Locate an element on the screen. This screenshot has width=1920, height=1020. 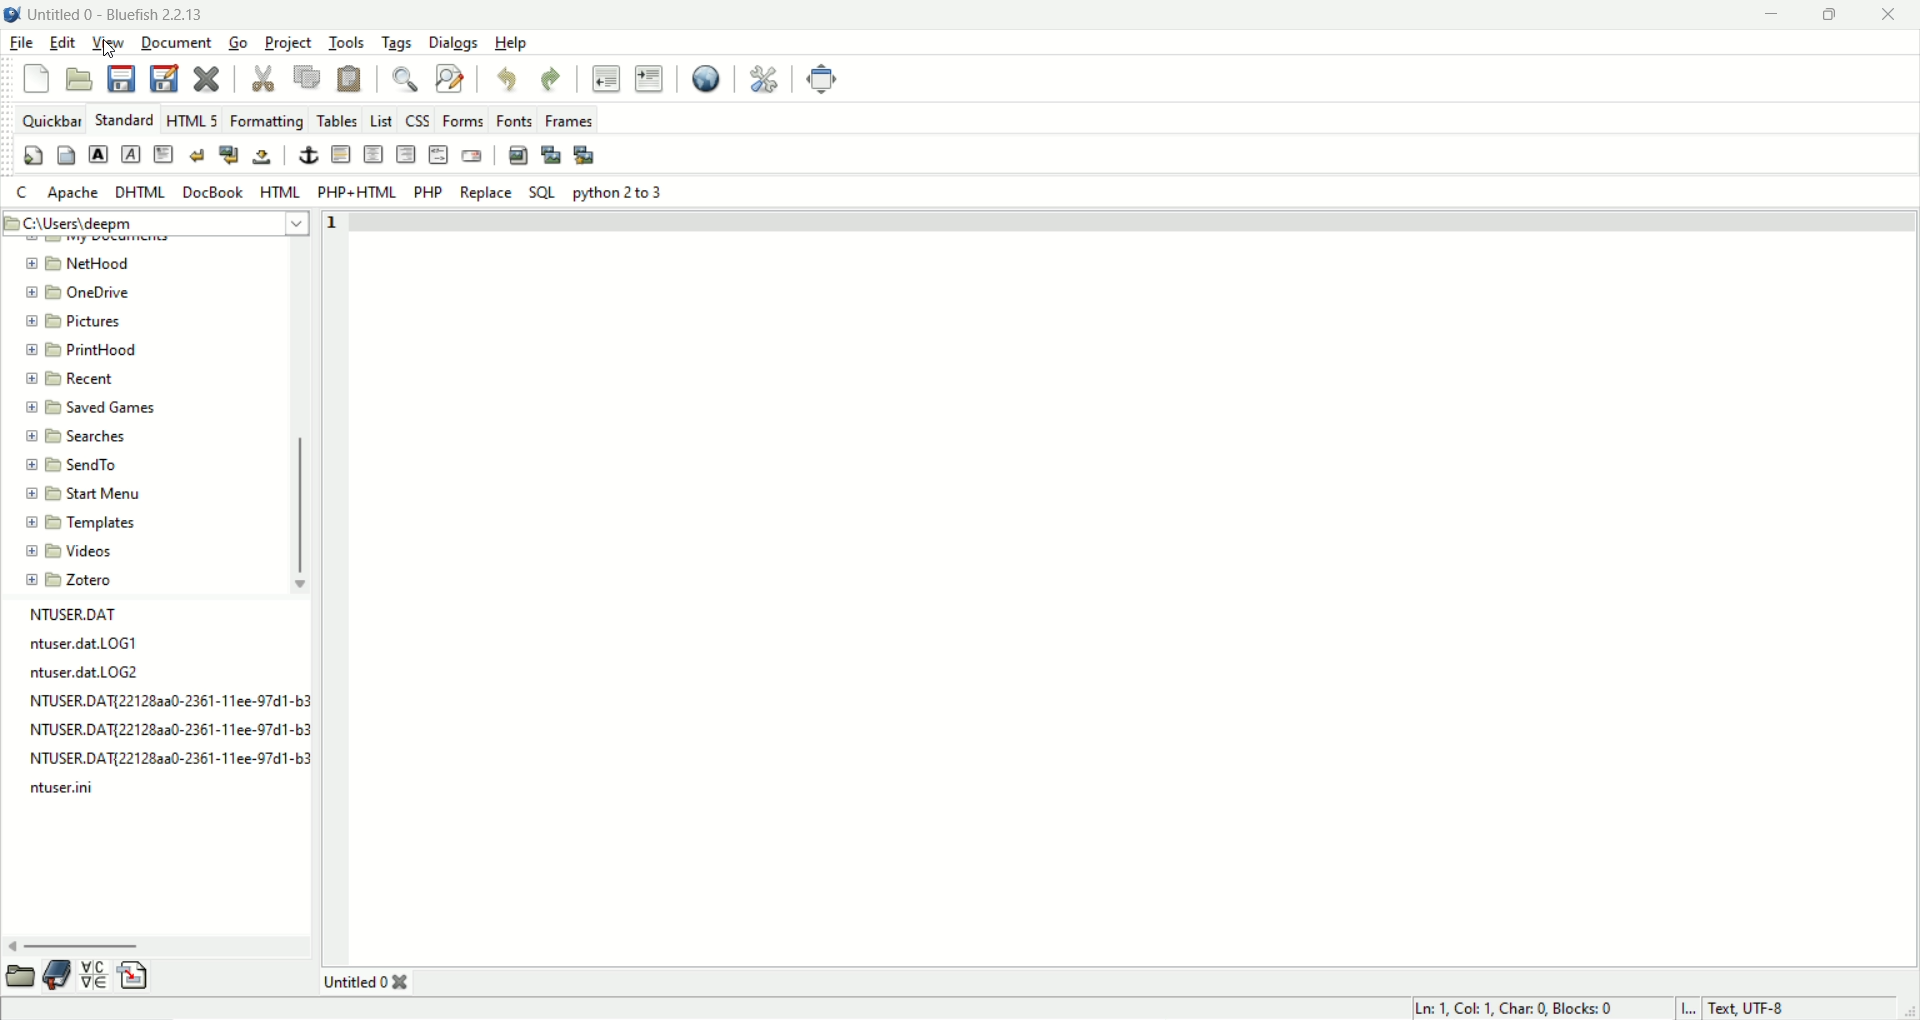
indent is located at coordinates (649, 81).